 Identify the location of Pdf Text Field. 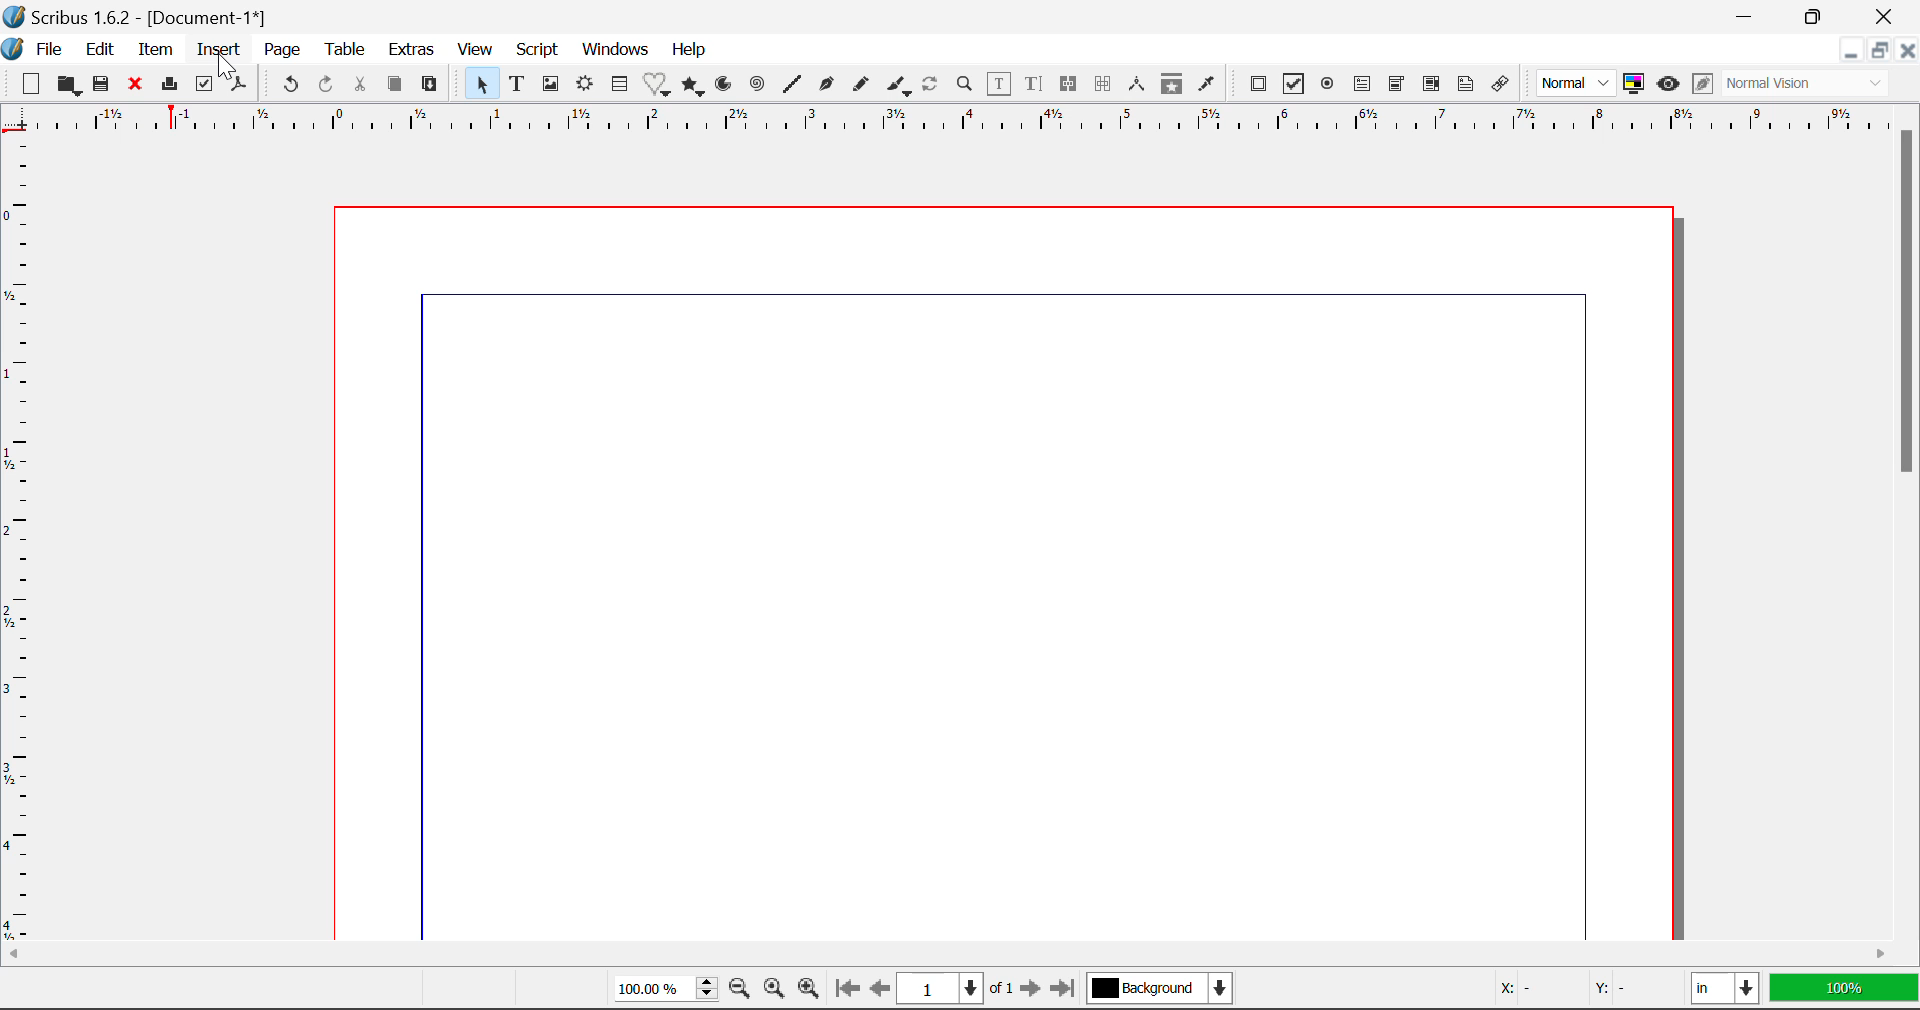
(1363, 87).